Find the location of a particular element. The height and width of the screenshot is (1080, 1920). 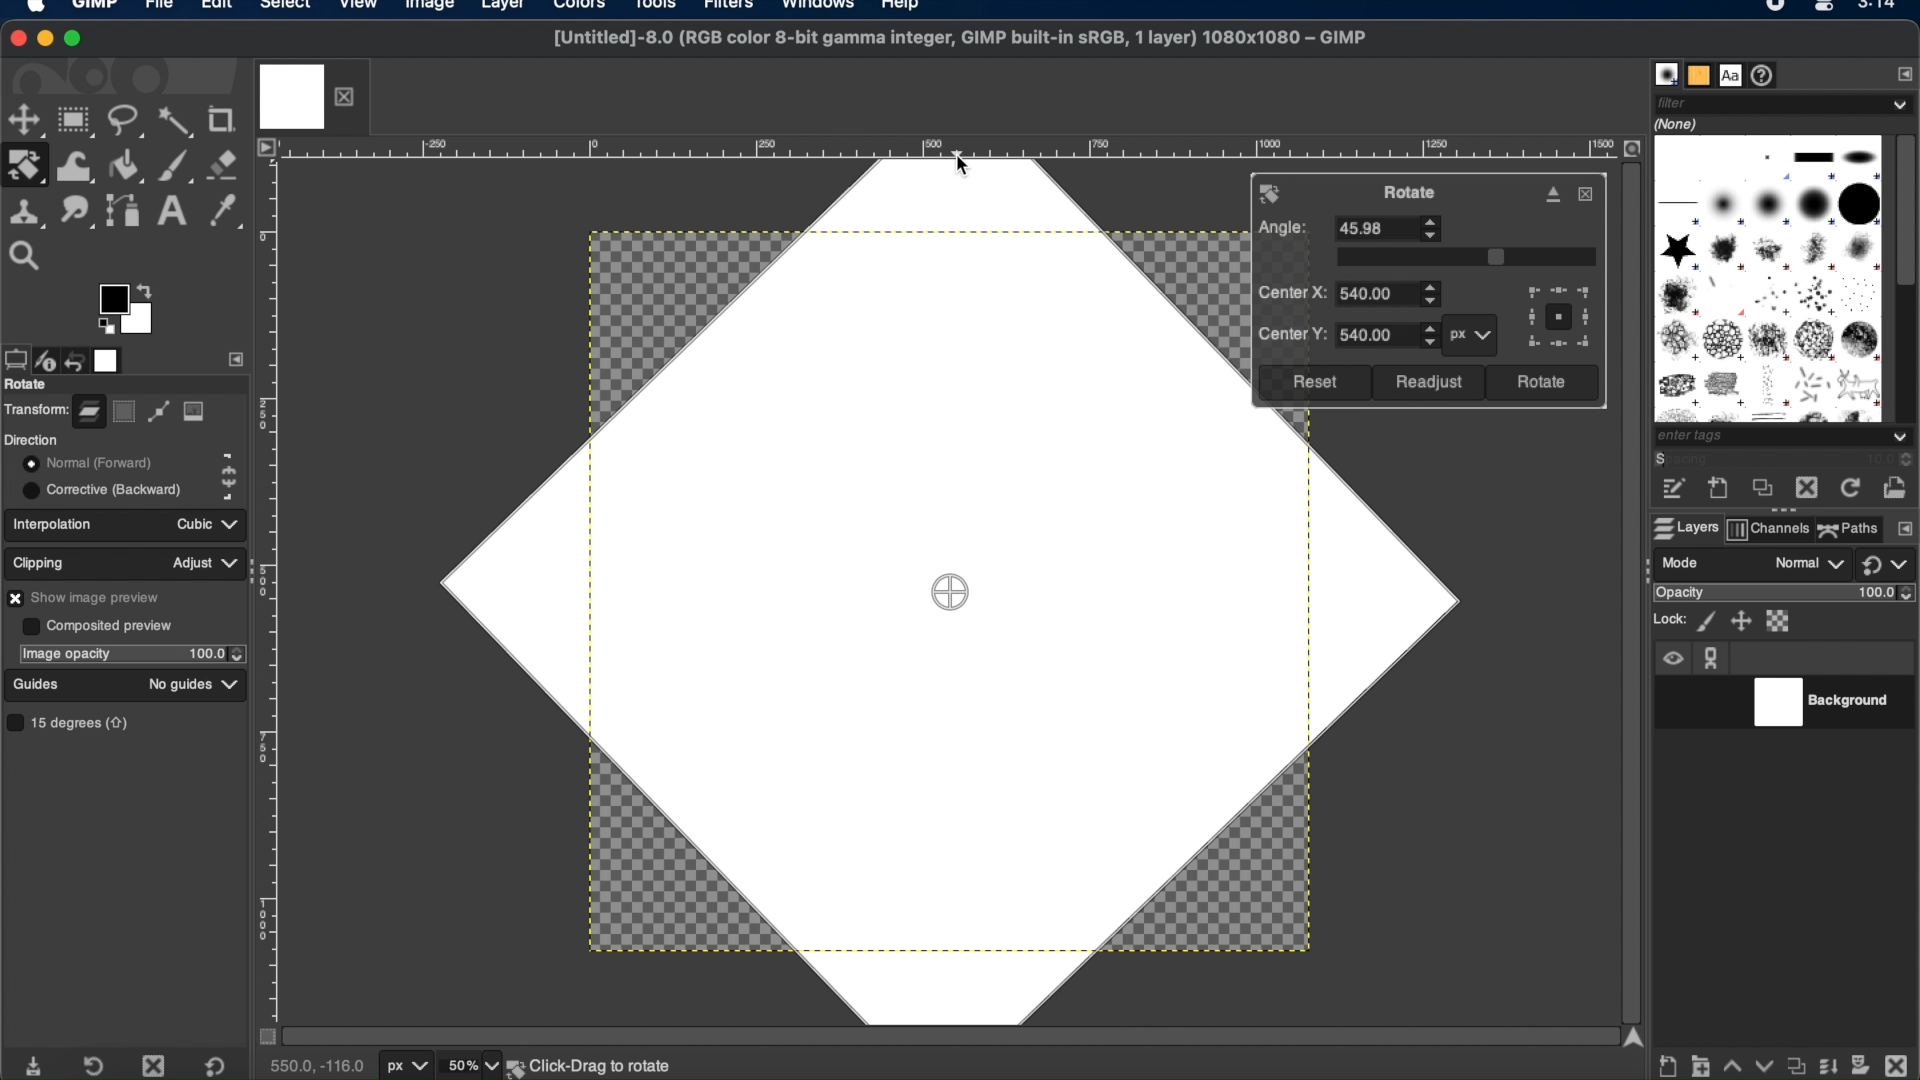

file is located at coordinates (159, 8).